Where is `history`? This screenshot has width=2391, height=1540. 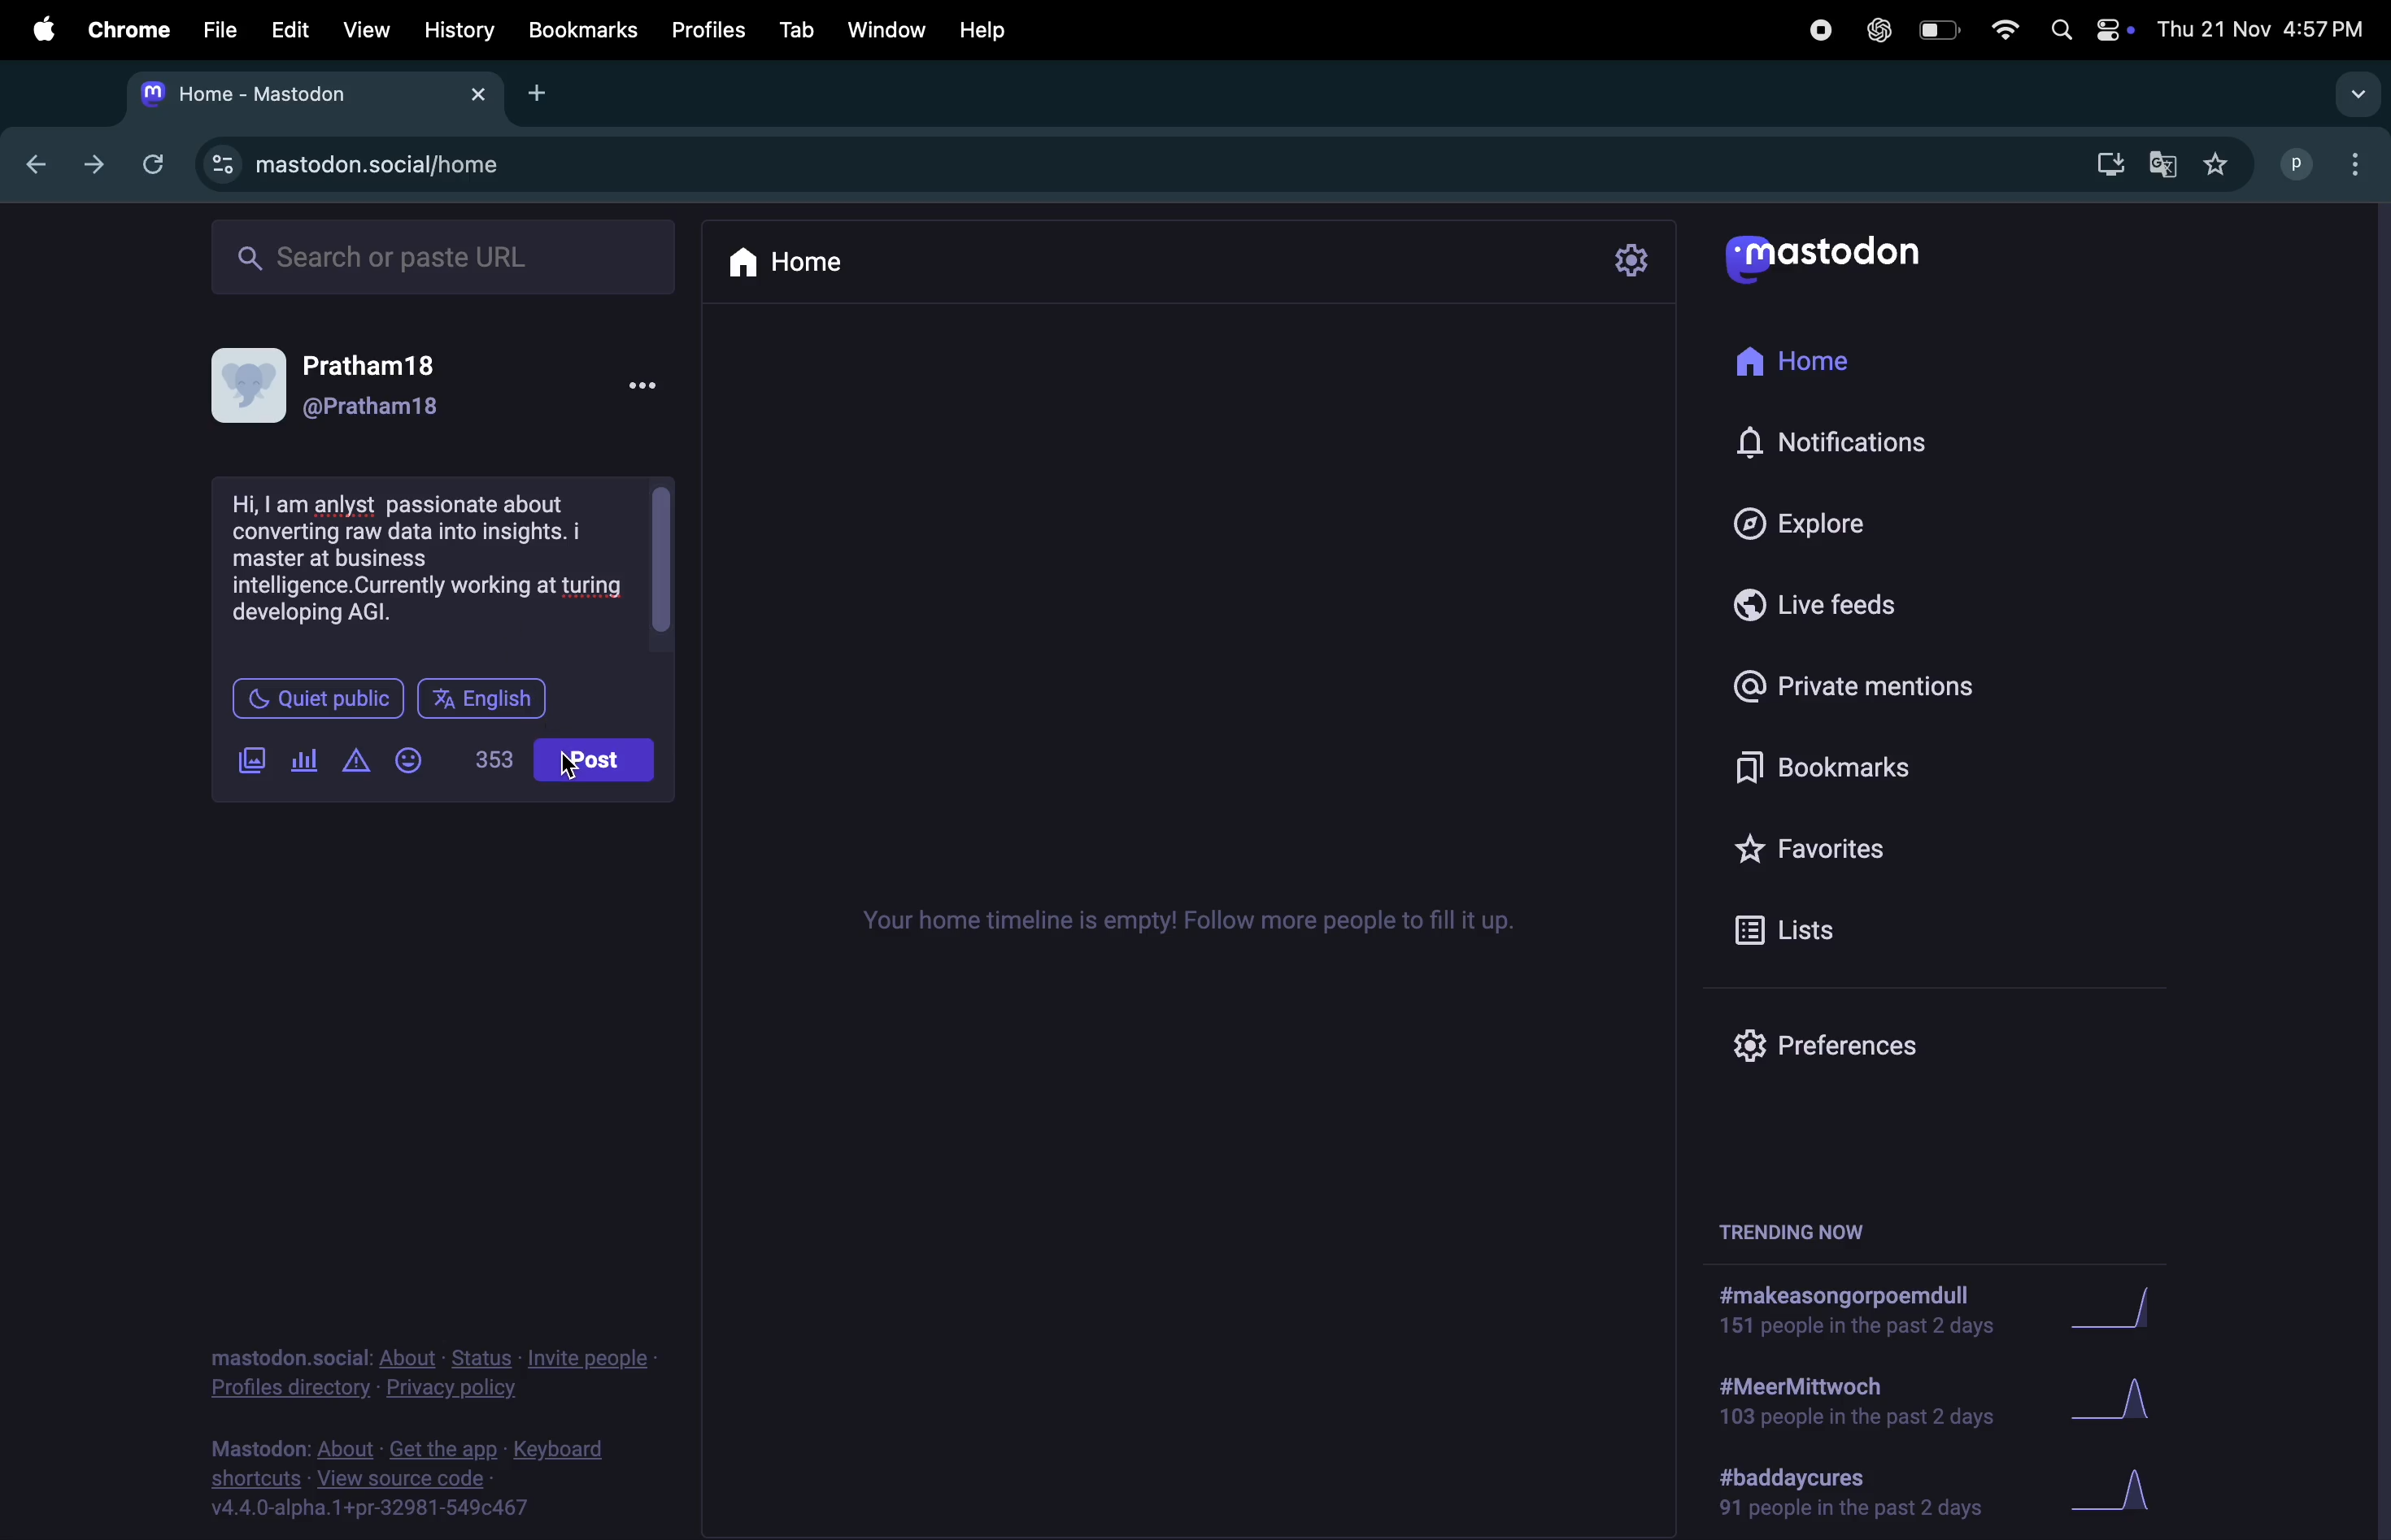
history is located at coordinates (459, 29).